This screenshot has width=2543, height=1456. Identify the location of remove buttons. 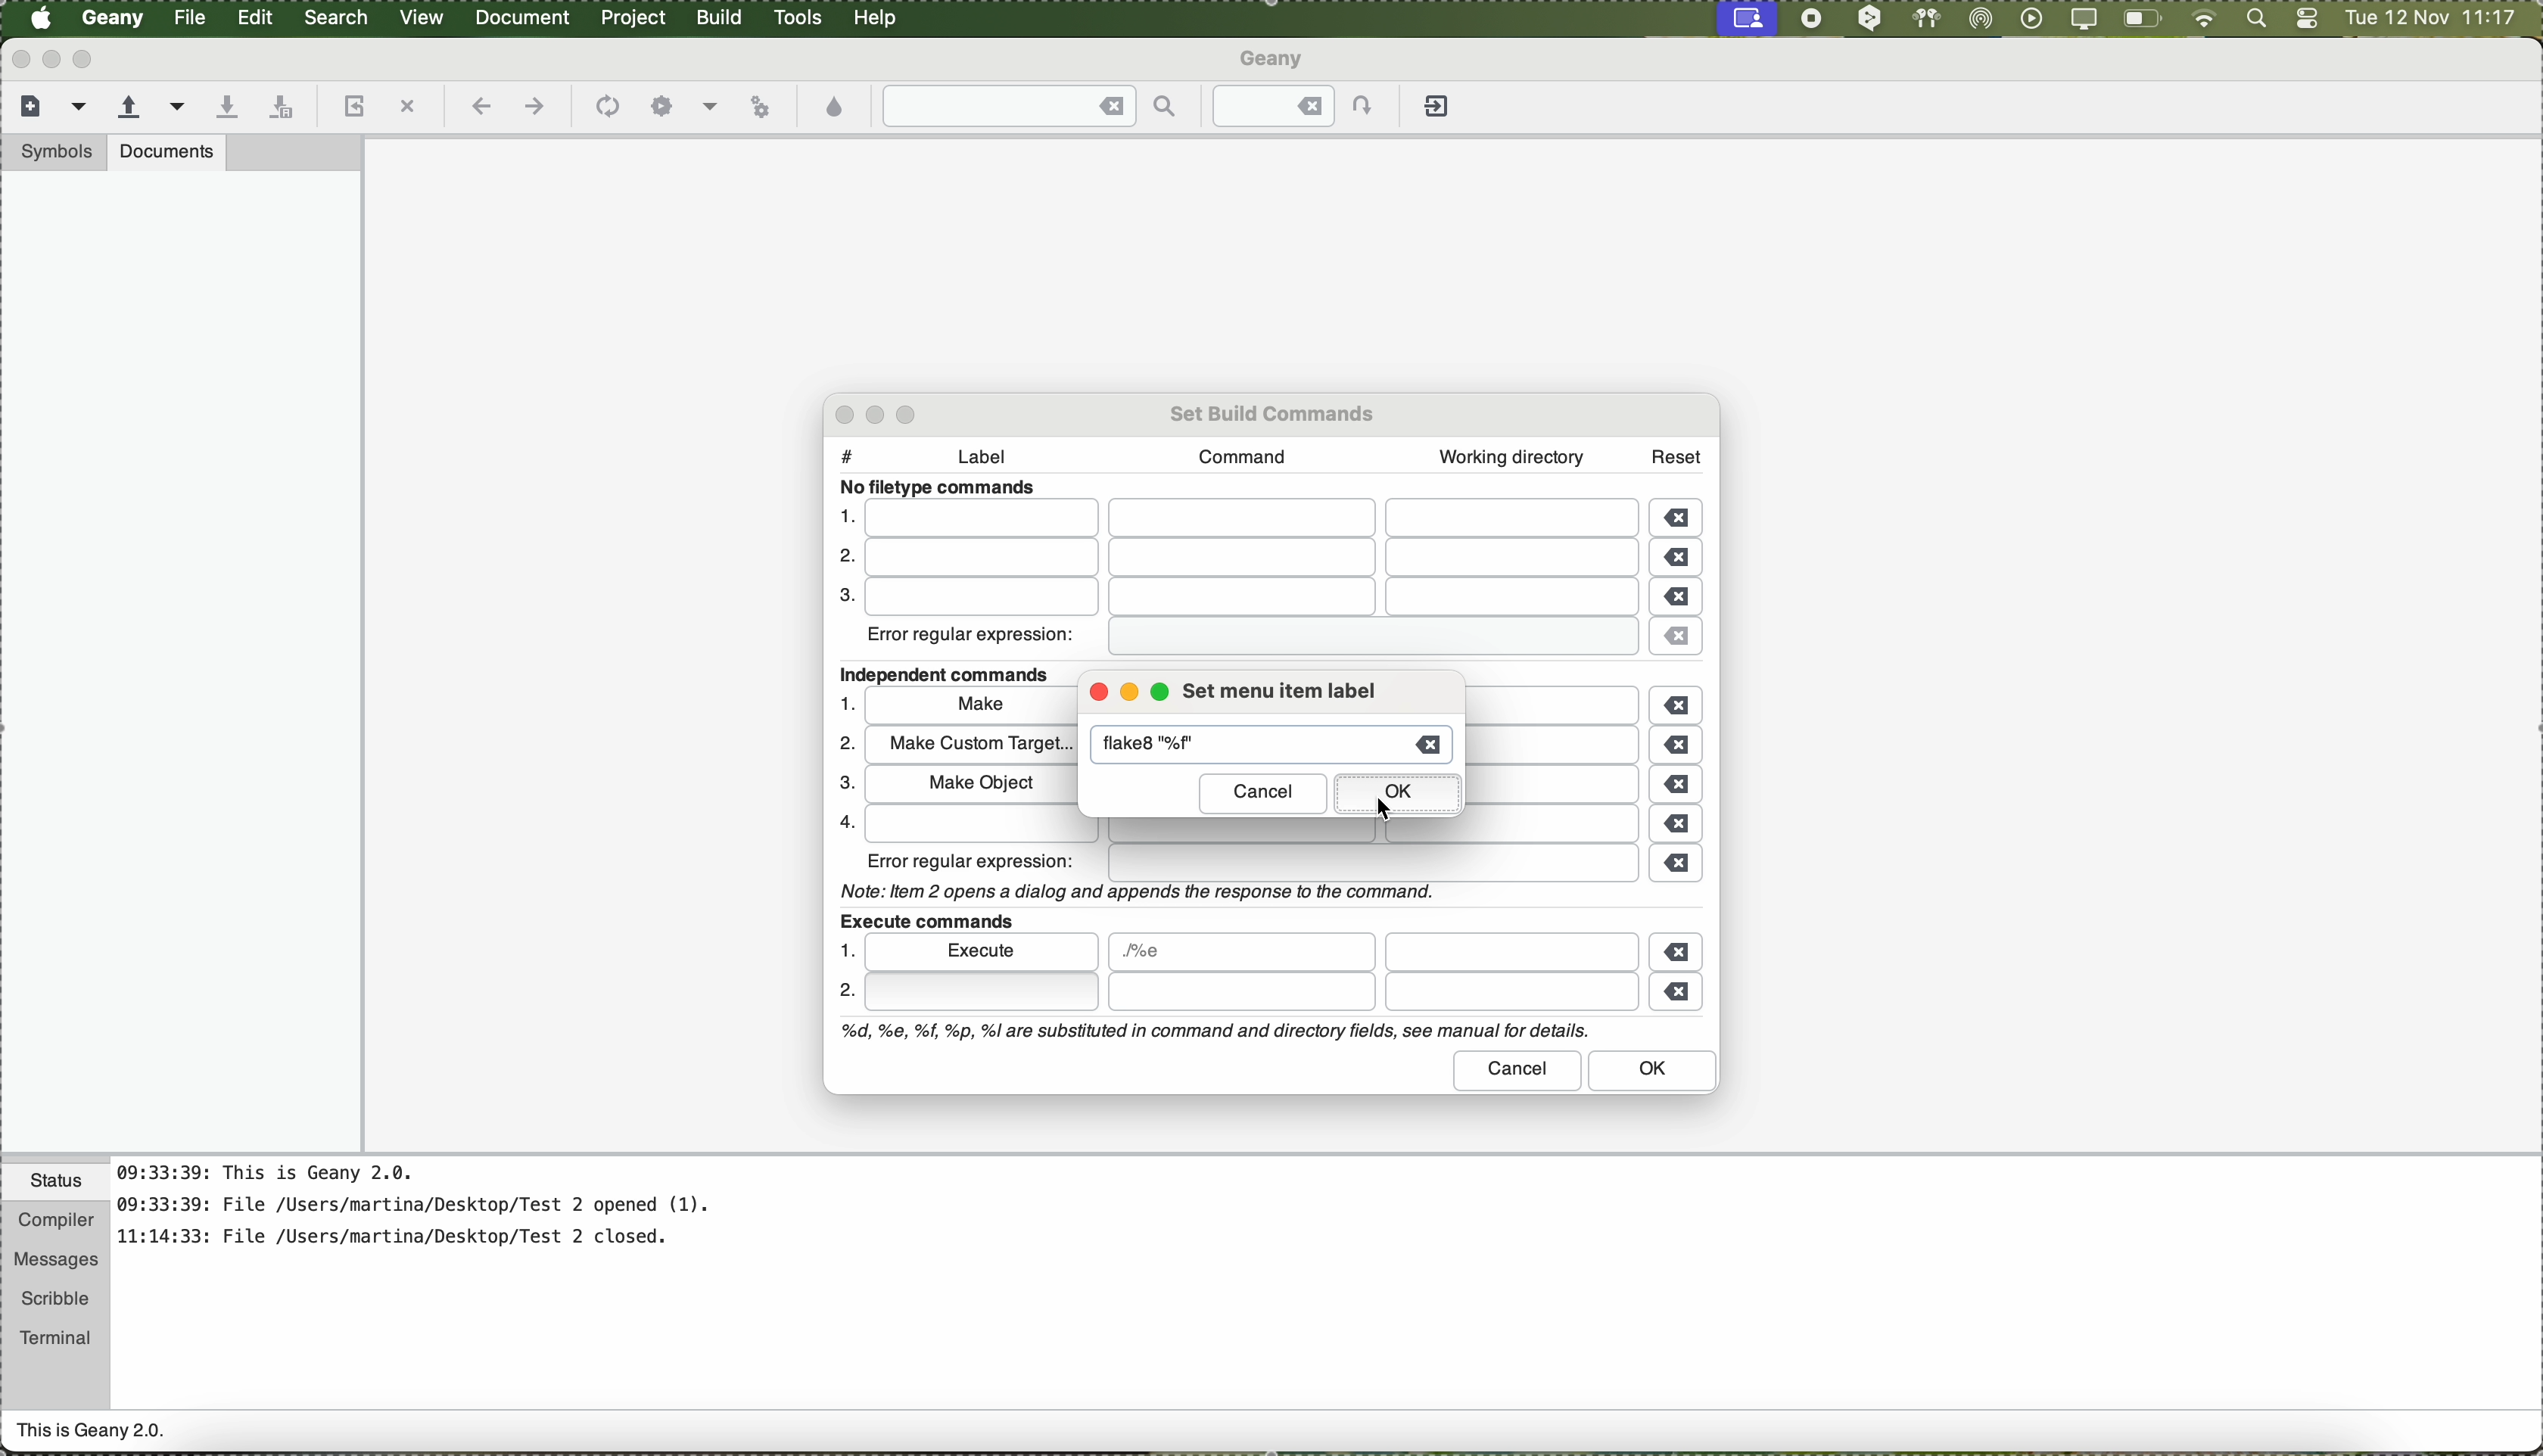
(1681, 756).